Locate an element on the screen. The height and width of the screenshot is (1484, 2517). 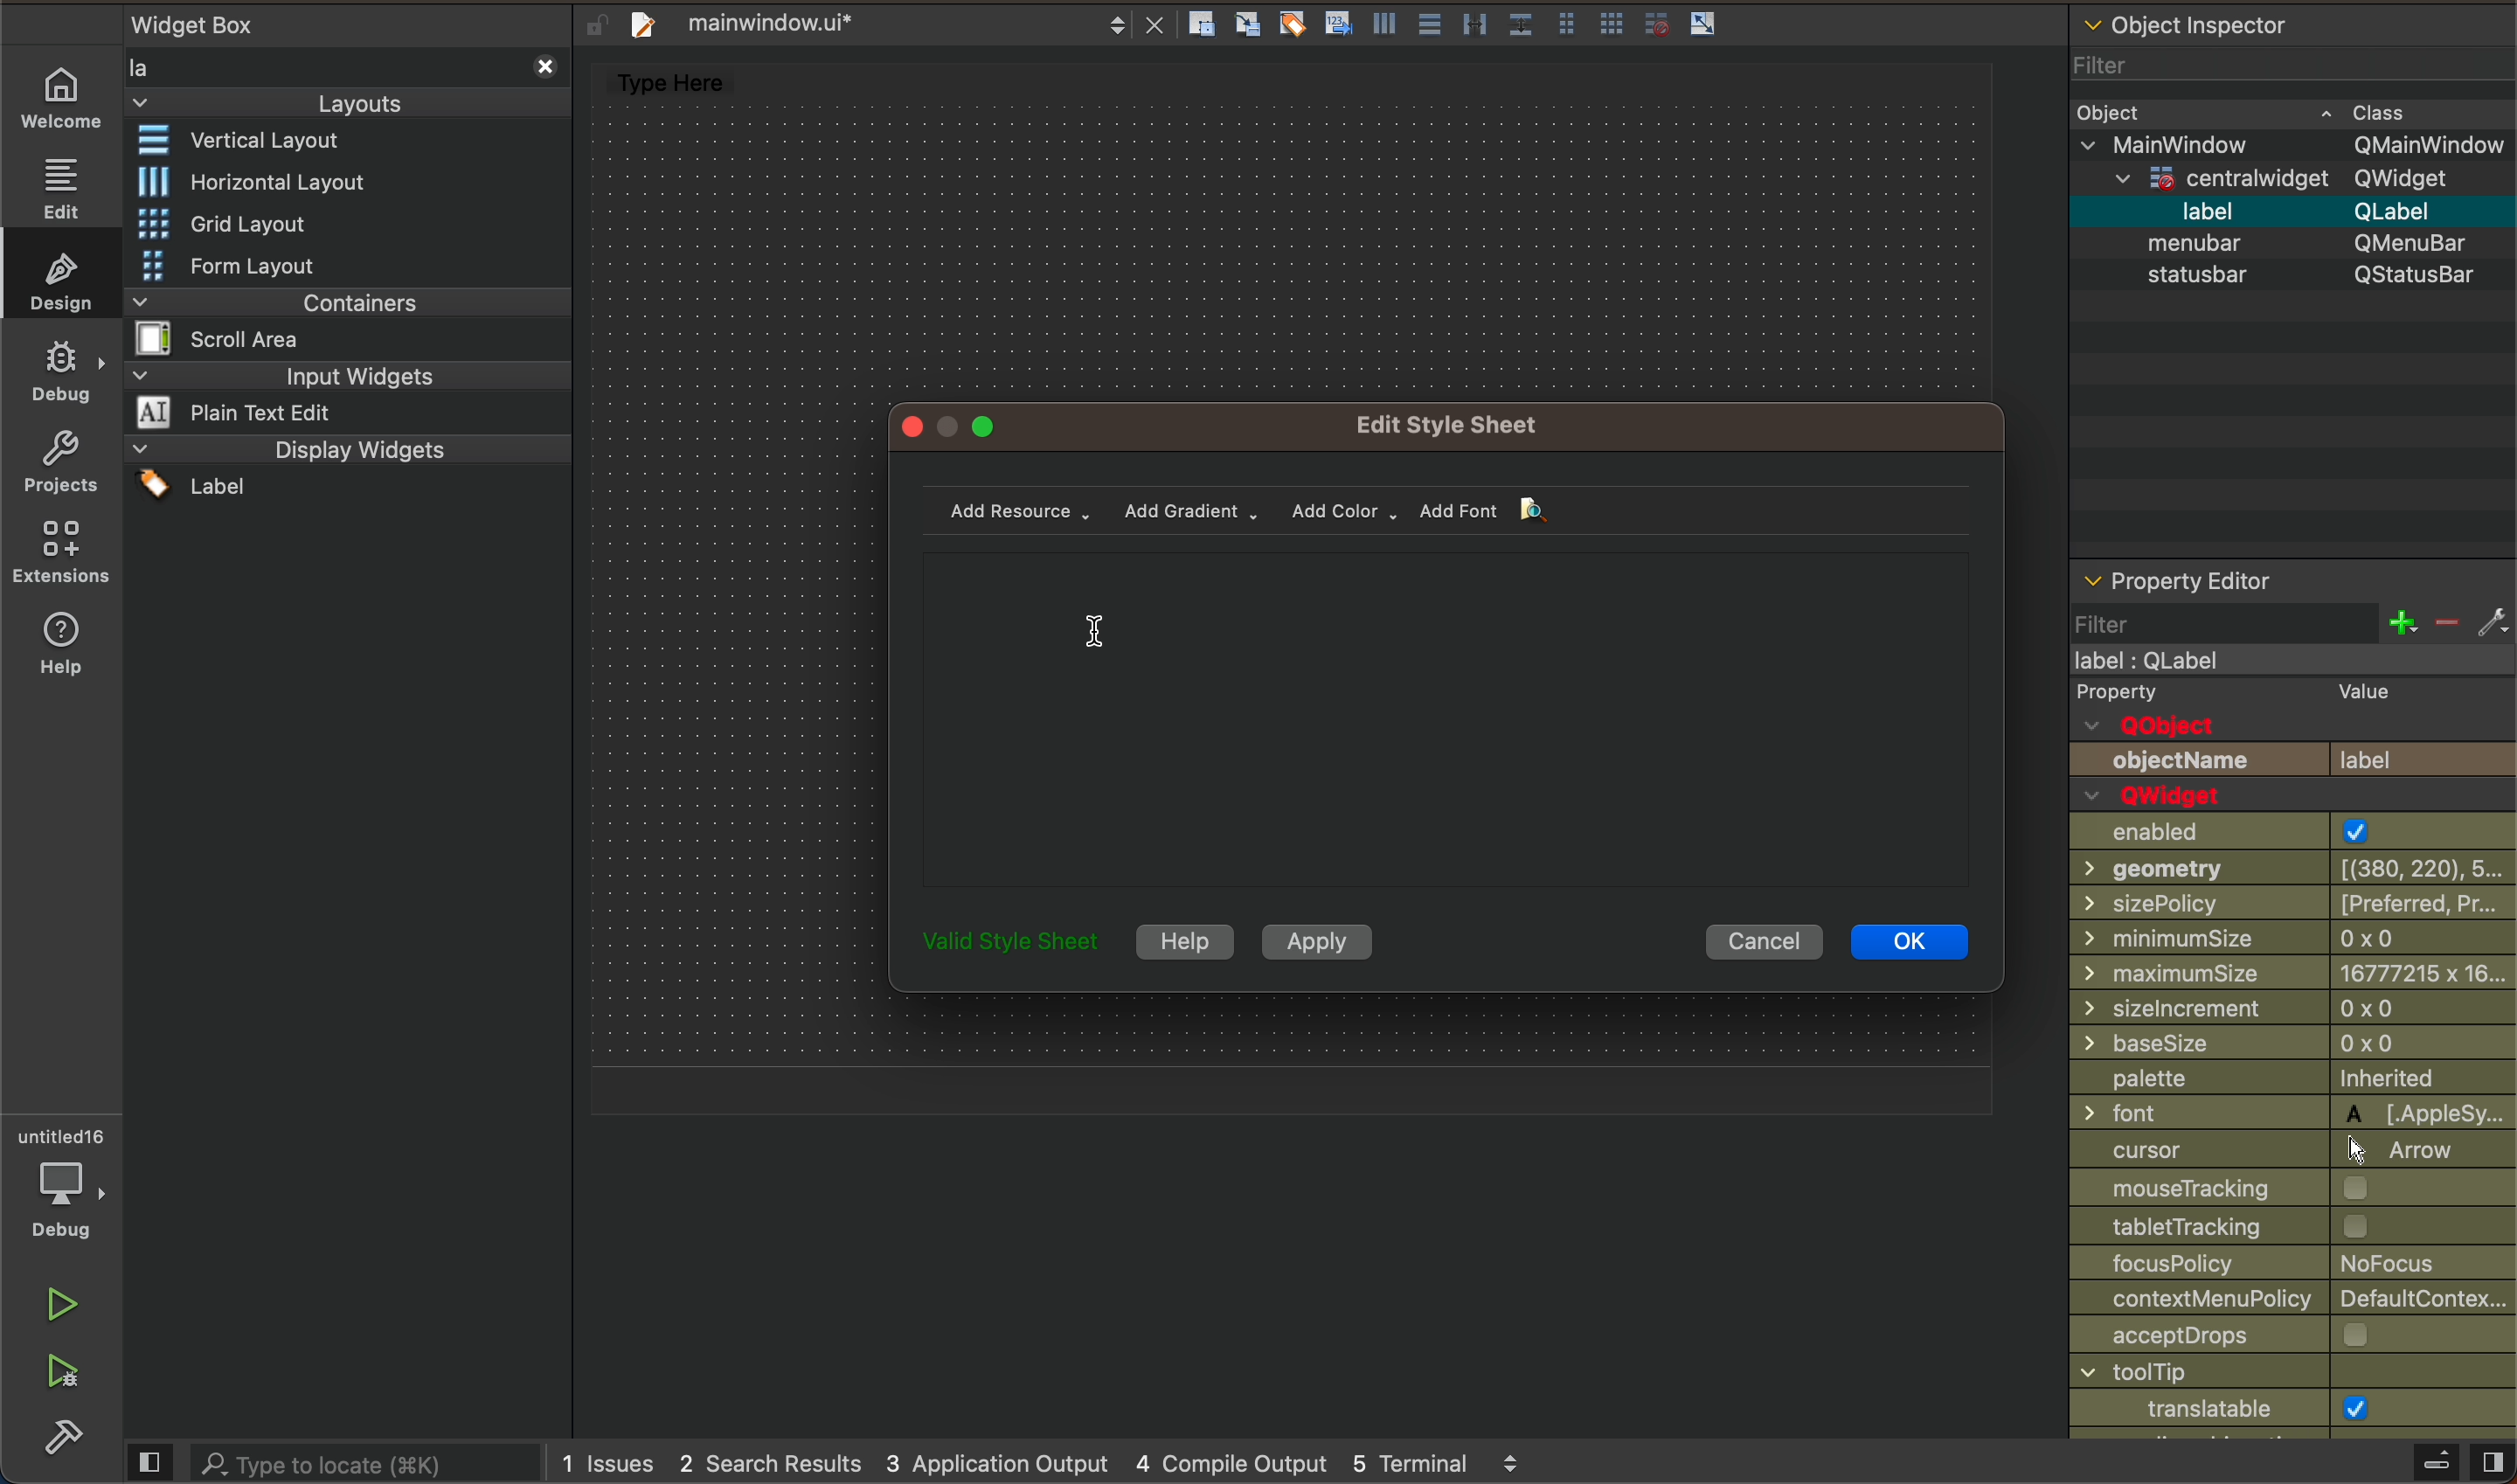
main window is located at coordinates (2291, 147).